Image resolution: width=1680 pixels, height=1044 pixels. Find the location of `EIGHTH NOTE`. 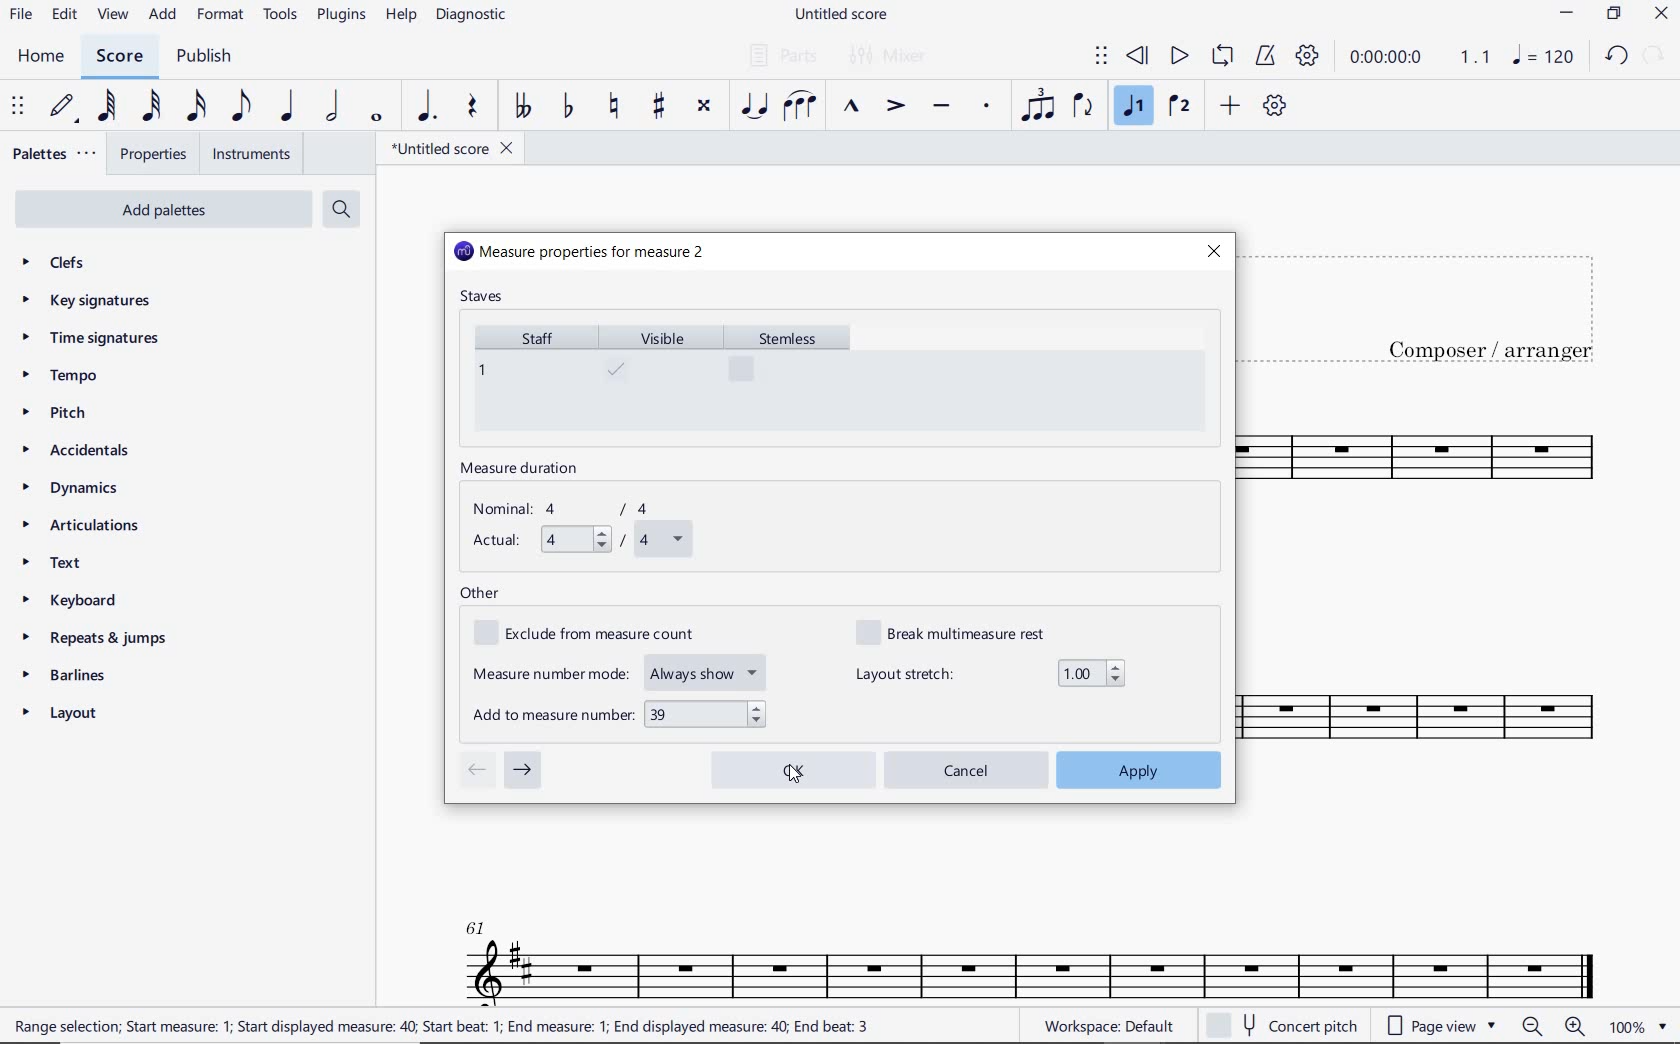

EIGHTH NOTE is located at coordinates (239, 107).